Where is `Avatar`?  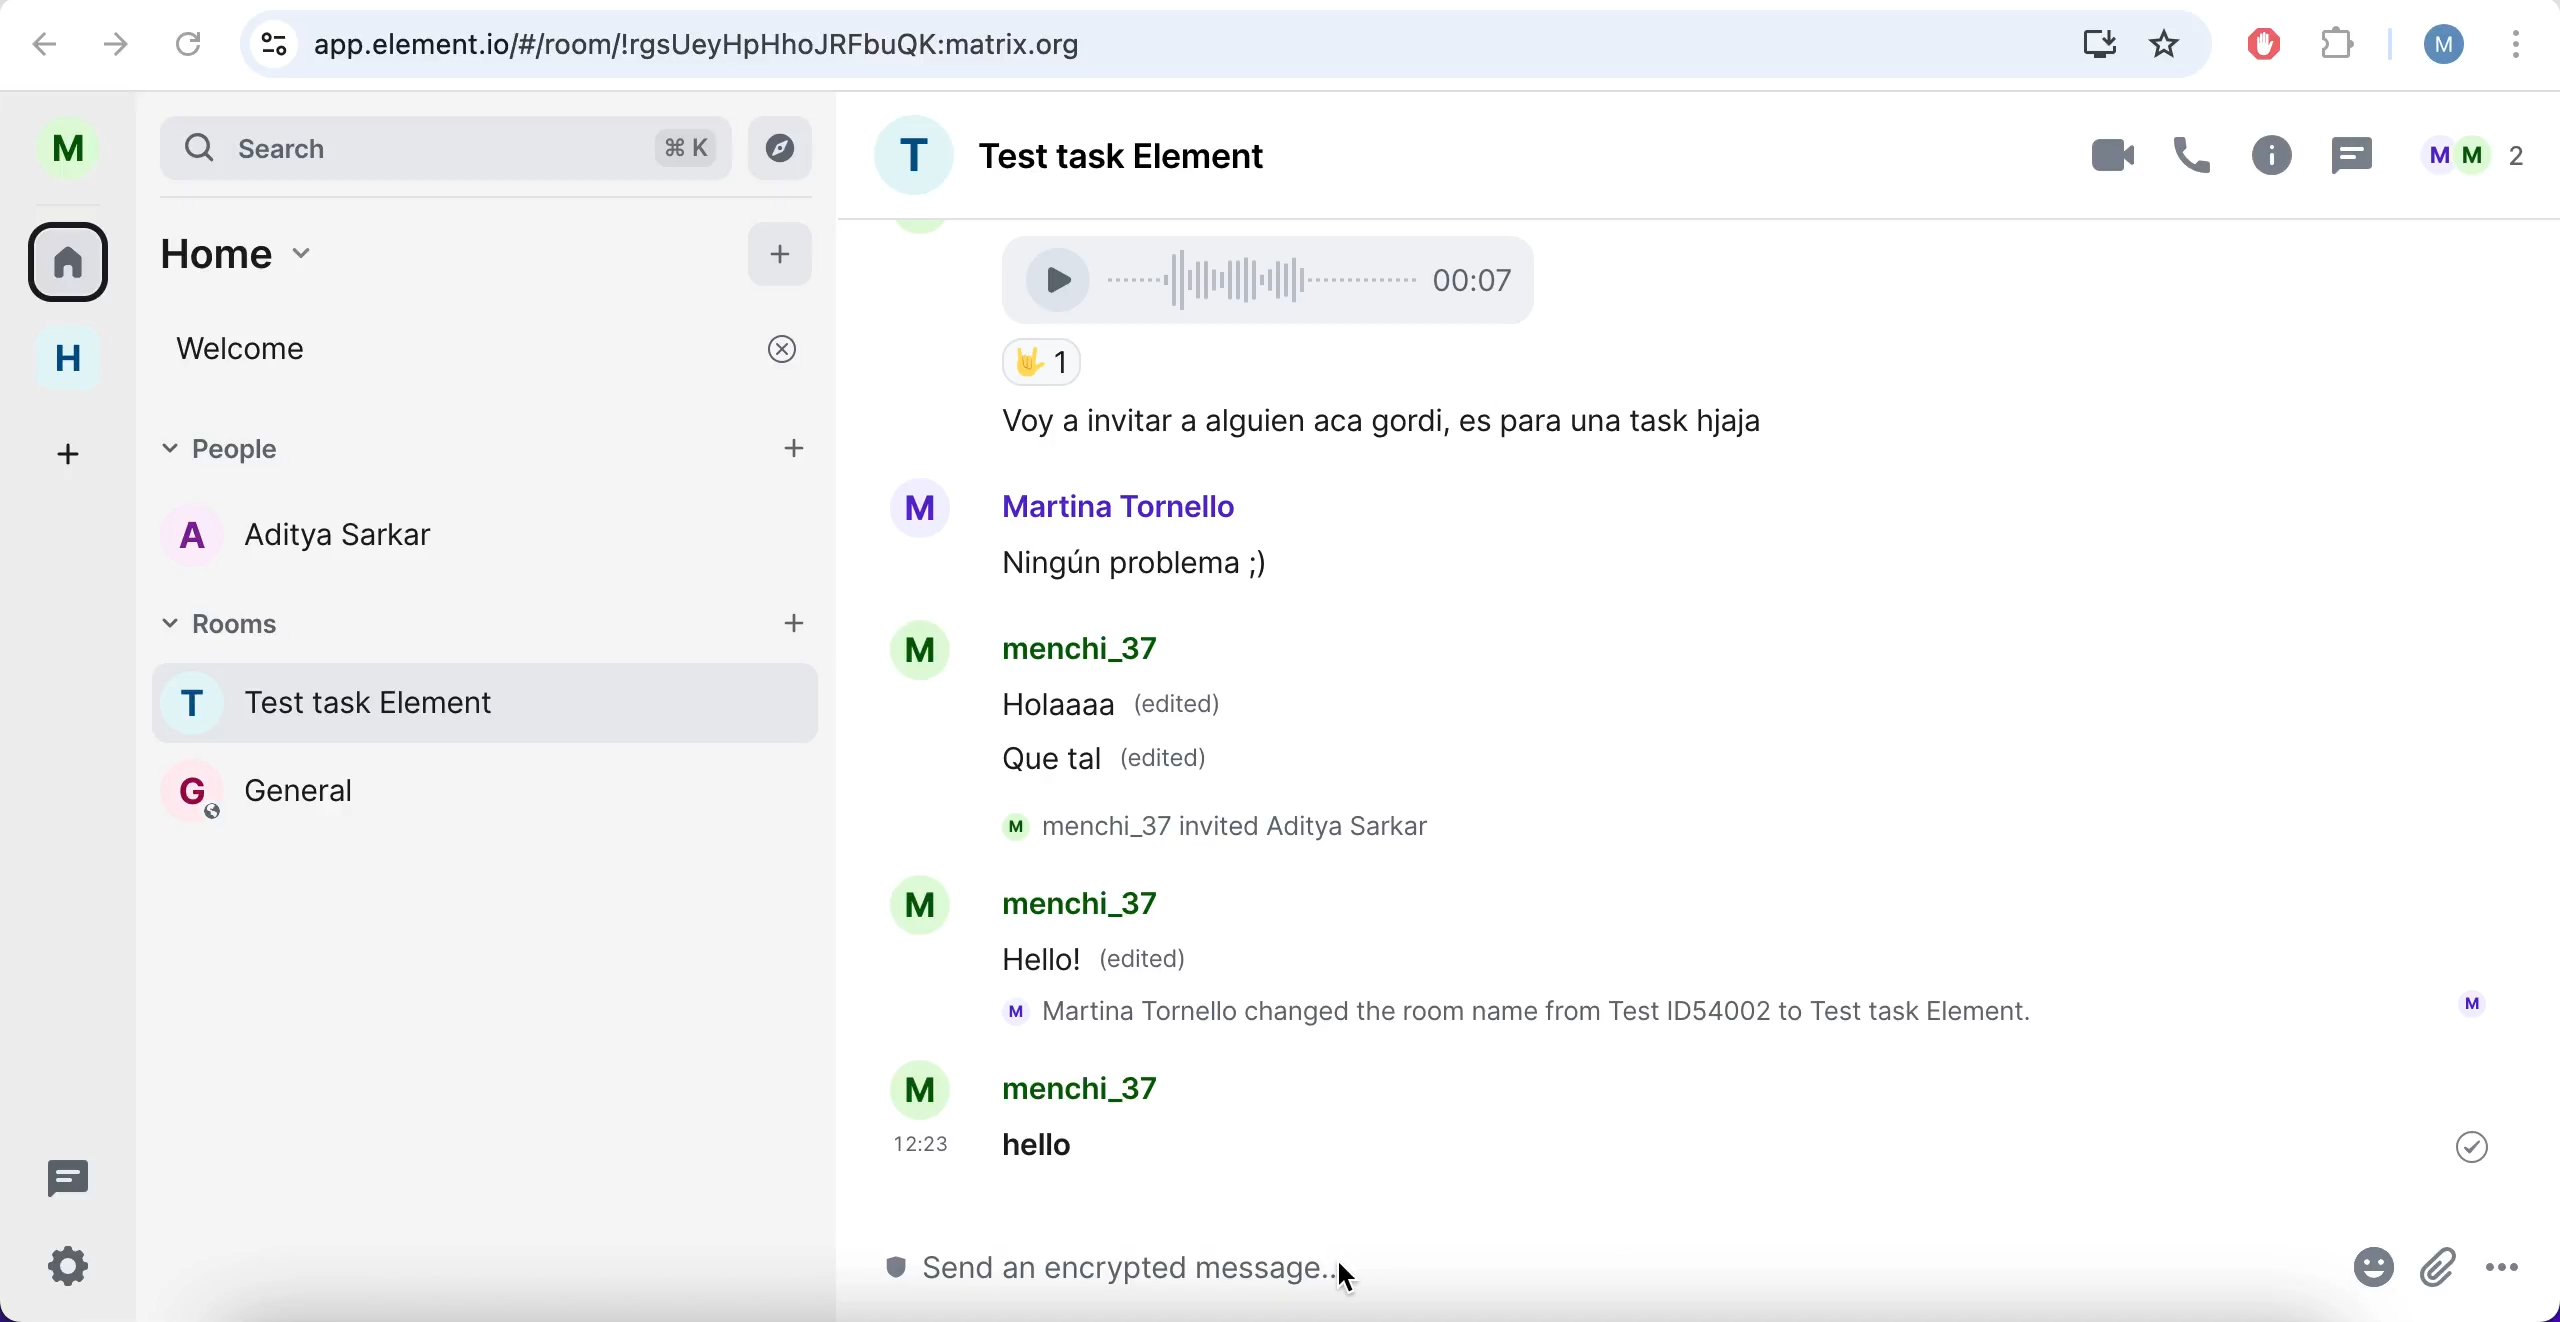
Avatar is located at coordinates (924, 654).